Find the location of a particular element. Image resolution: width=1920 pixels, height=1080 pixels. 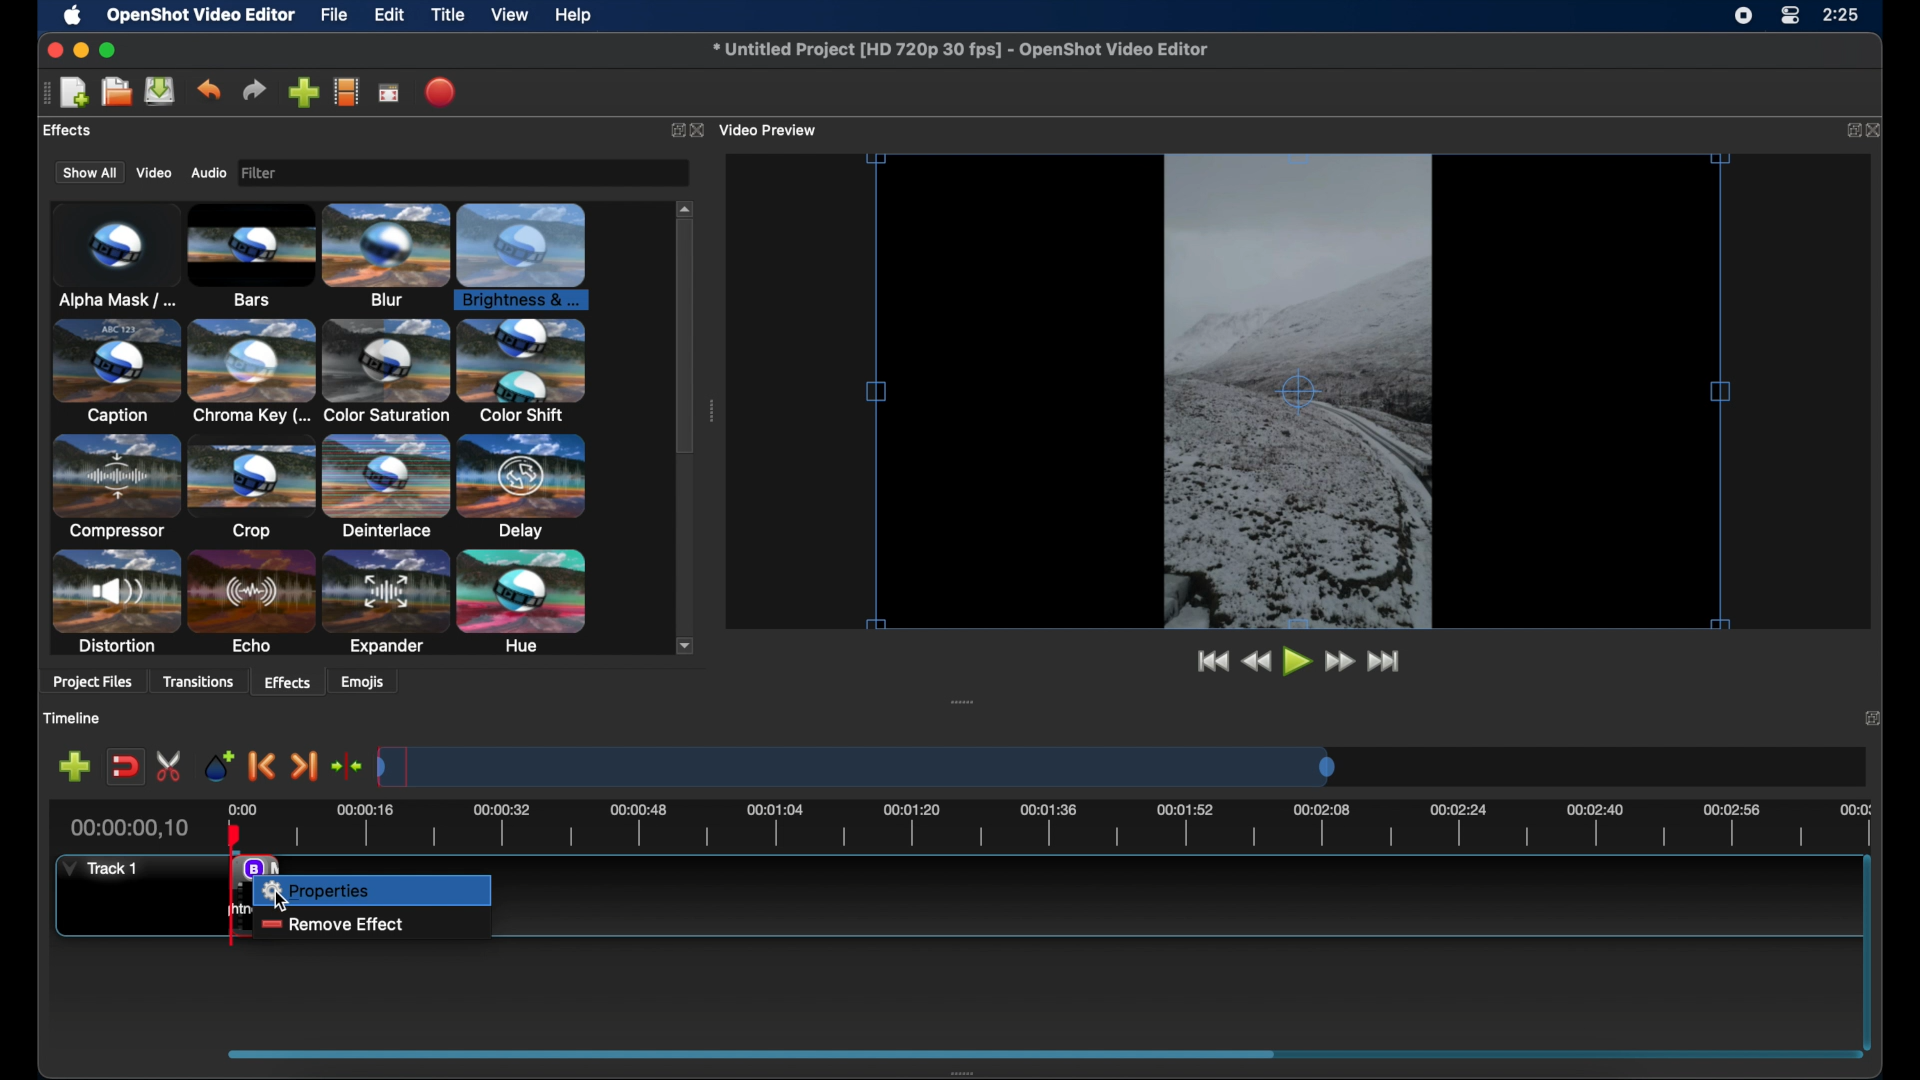

close is located at coordinates (1872, 716).